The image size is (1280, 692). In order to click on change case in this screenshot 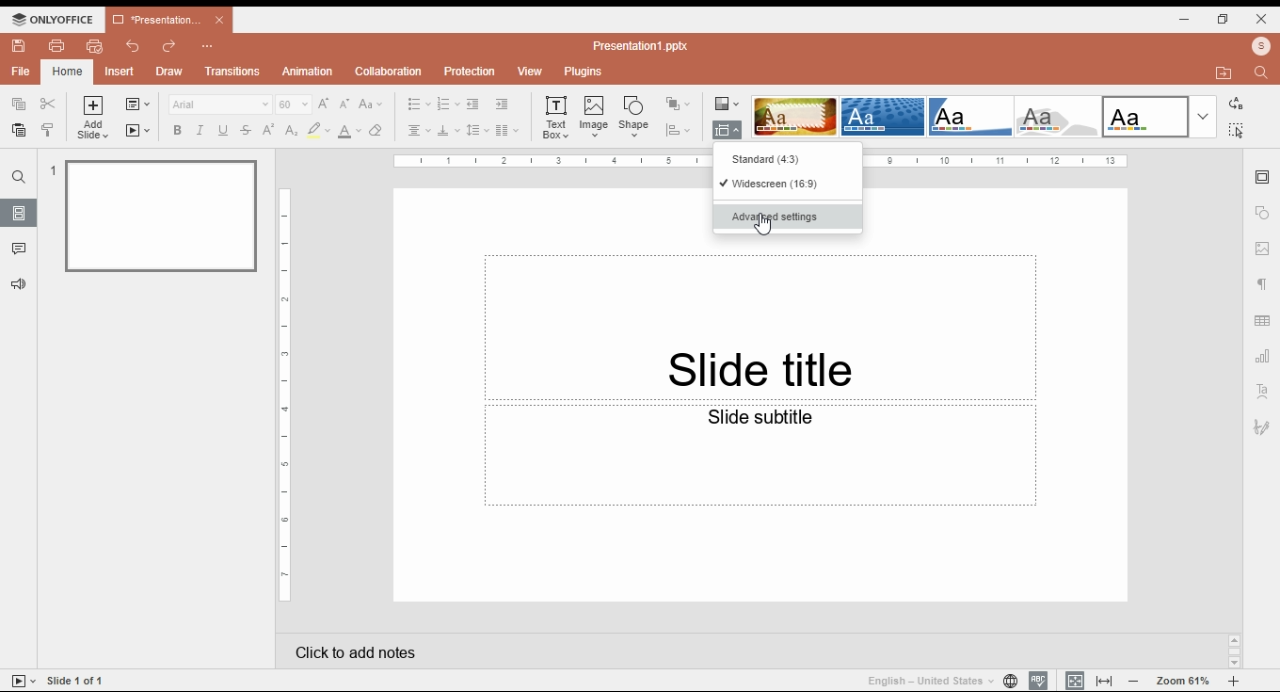, I will do `click(371, 104)`.